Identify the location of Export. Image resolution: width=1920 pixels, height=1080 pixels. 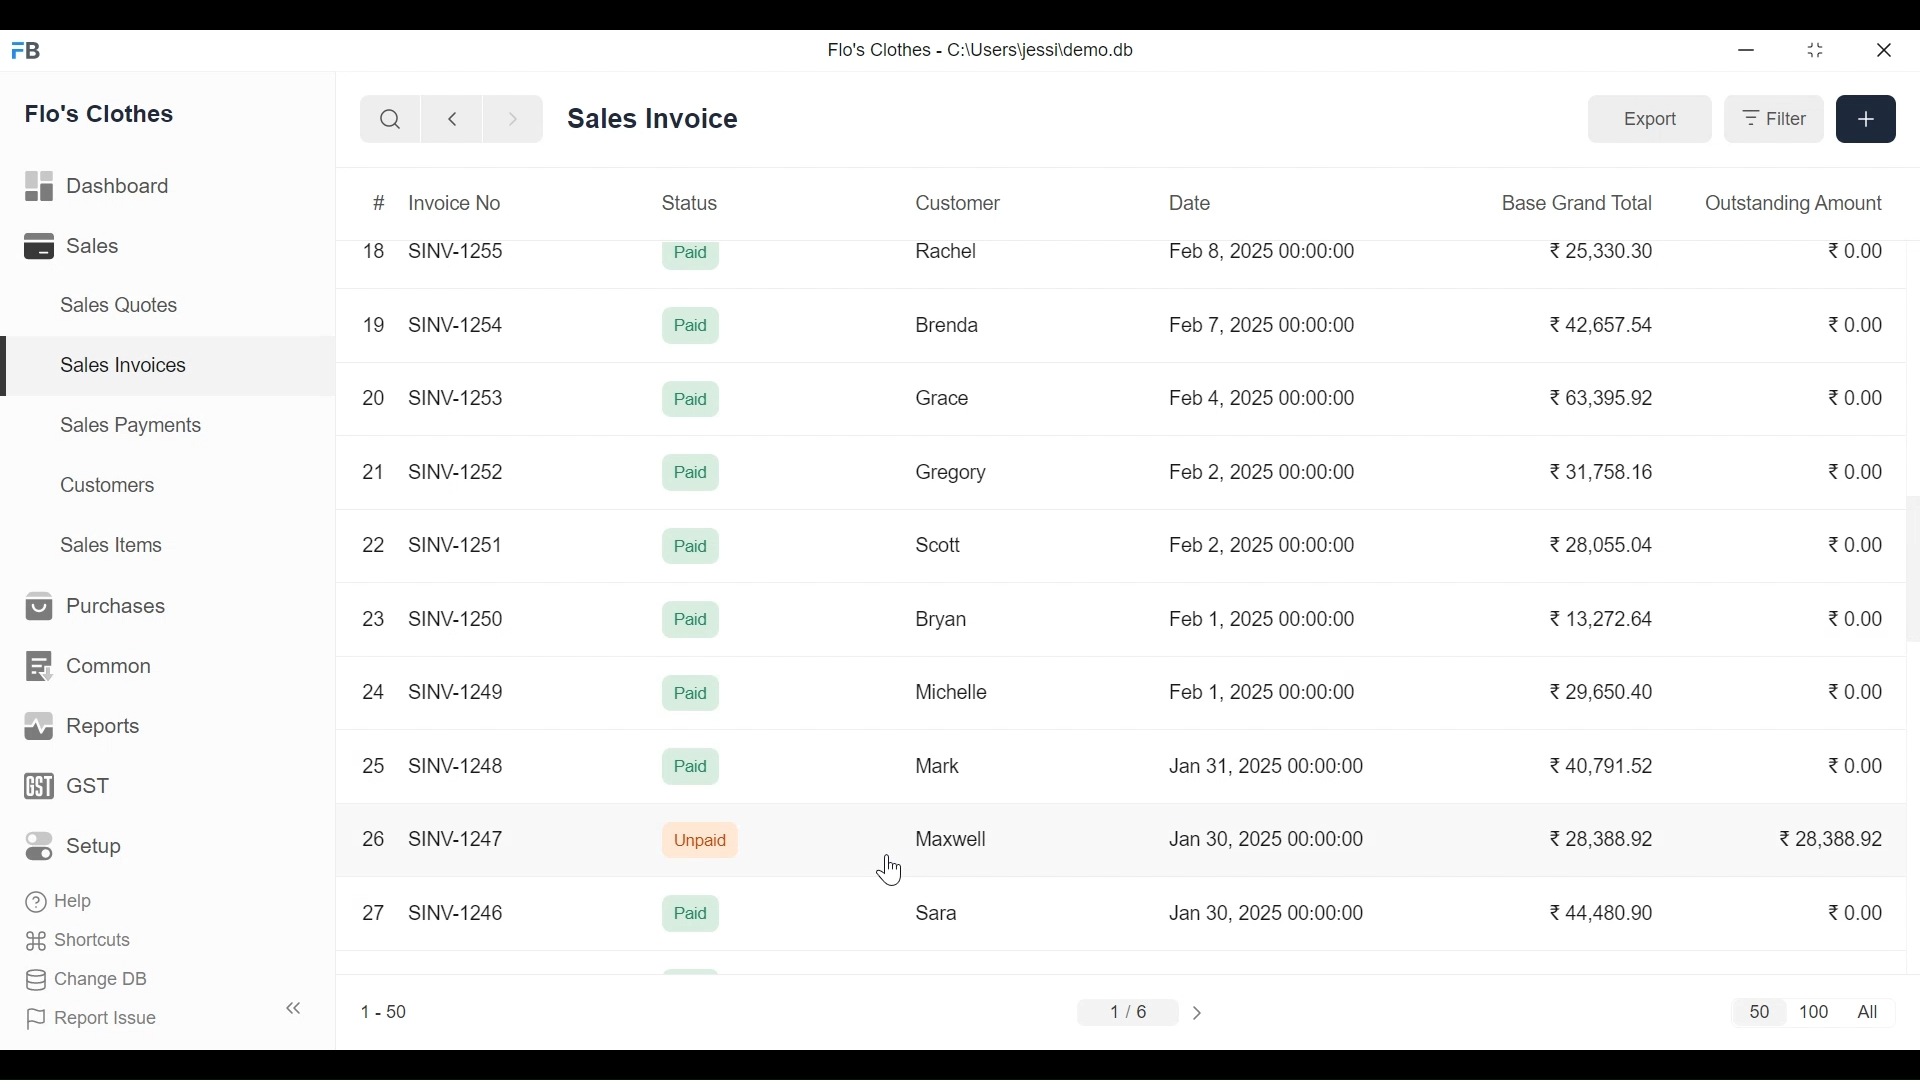
(1646, 117).